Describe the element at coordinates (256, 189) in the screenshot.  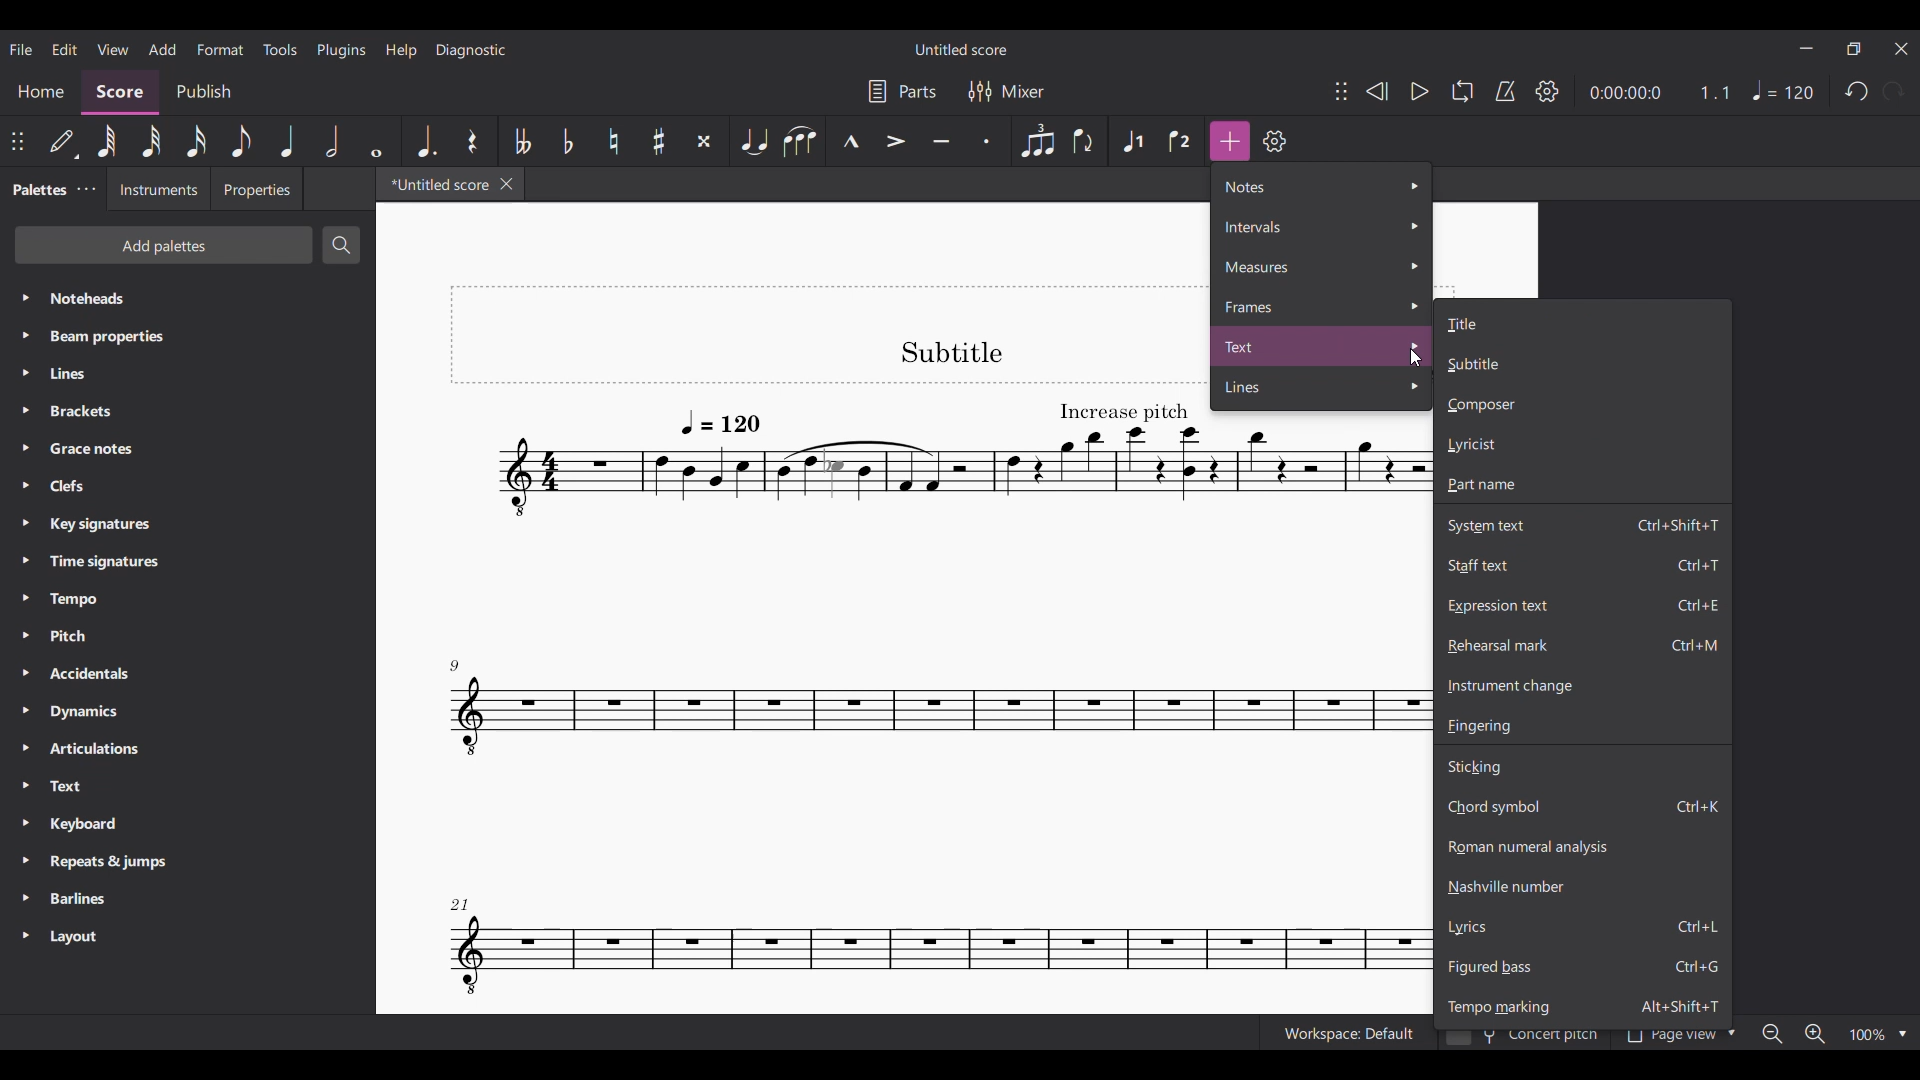
I see `Properties` at that location.